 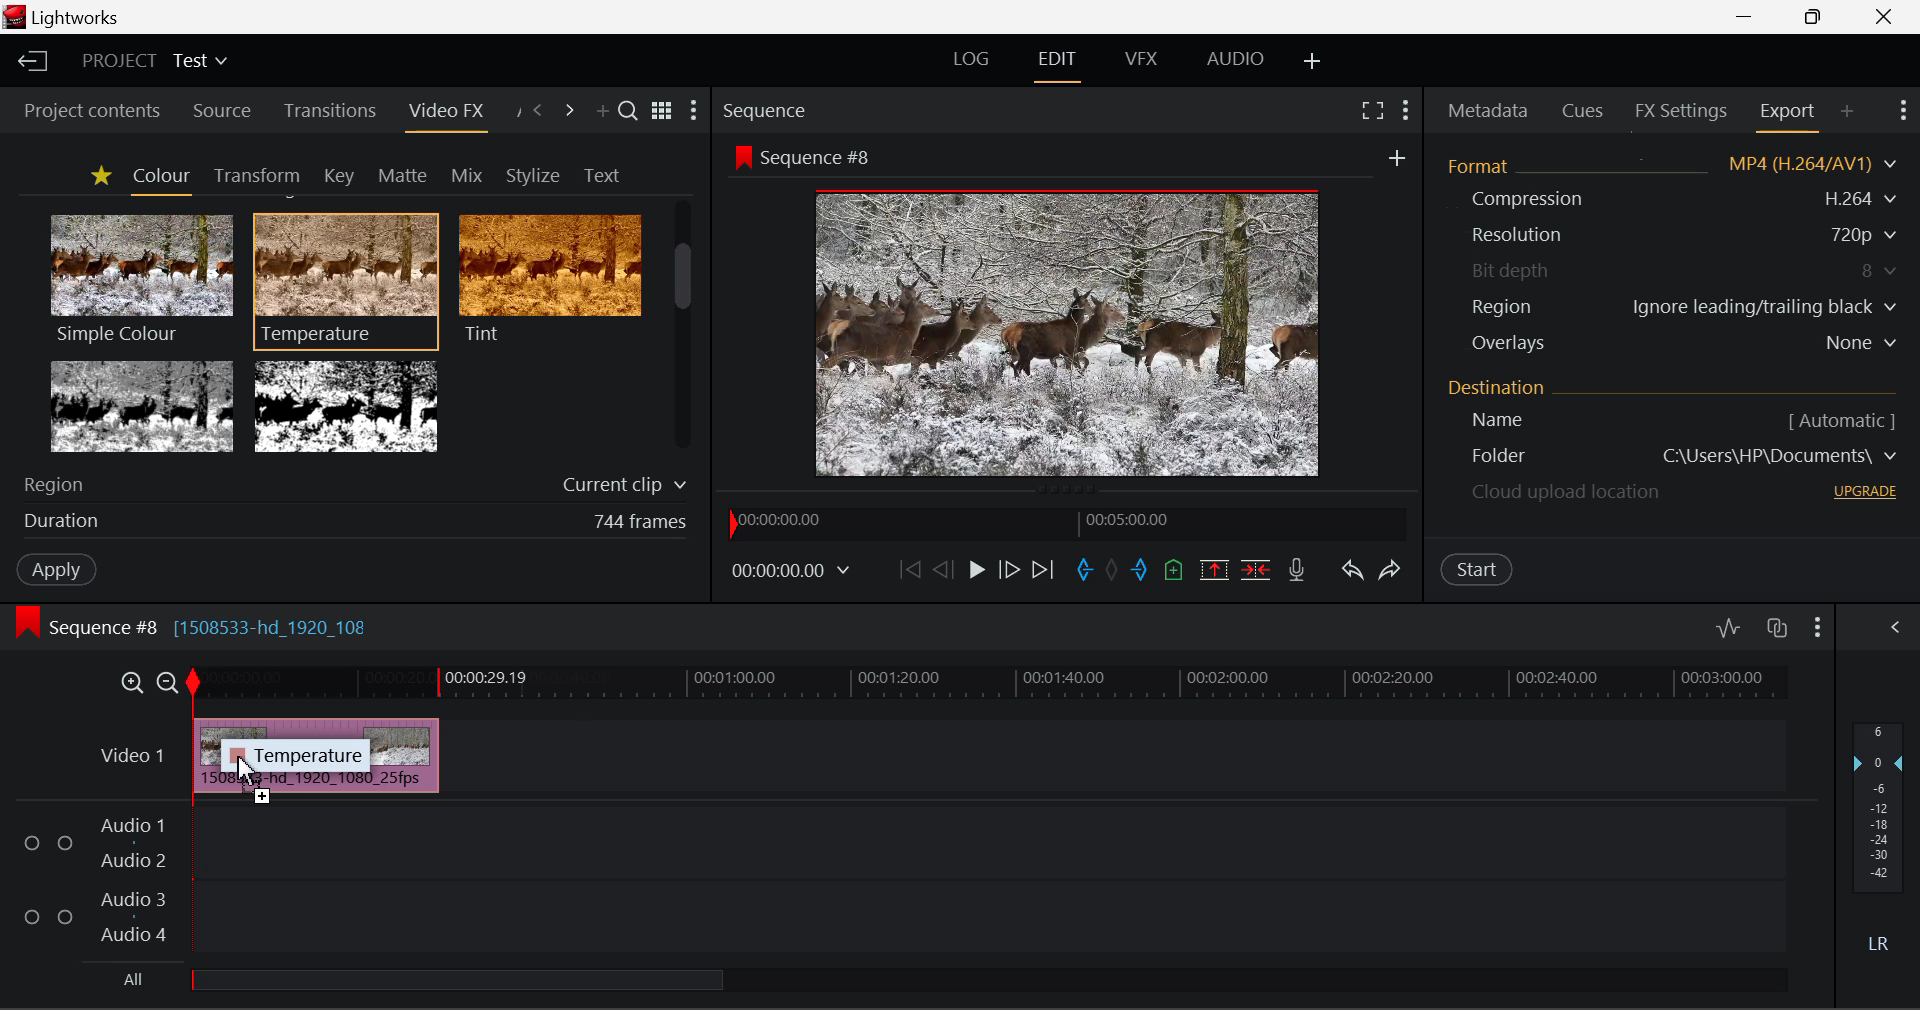 I want to click on Cloud upload location - upgrade, so click(x=1567, y=495).